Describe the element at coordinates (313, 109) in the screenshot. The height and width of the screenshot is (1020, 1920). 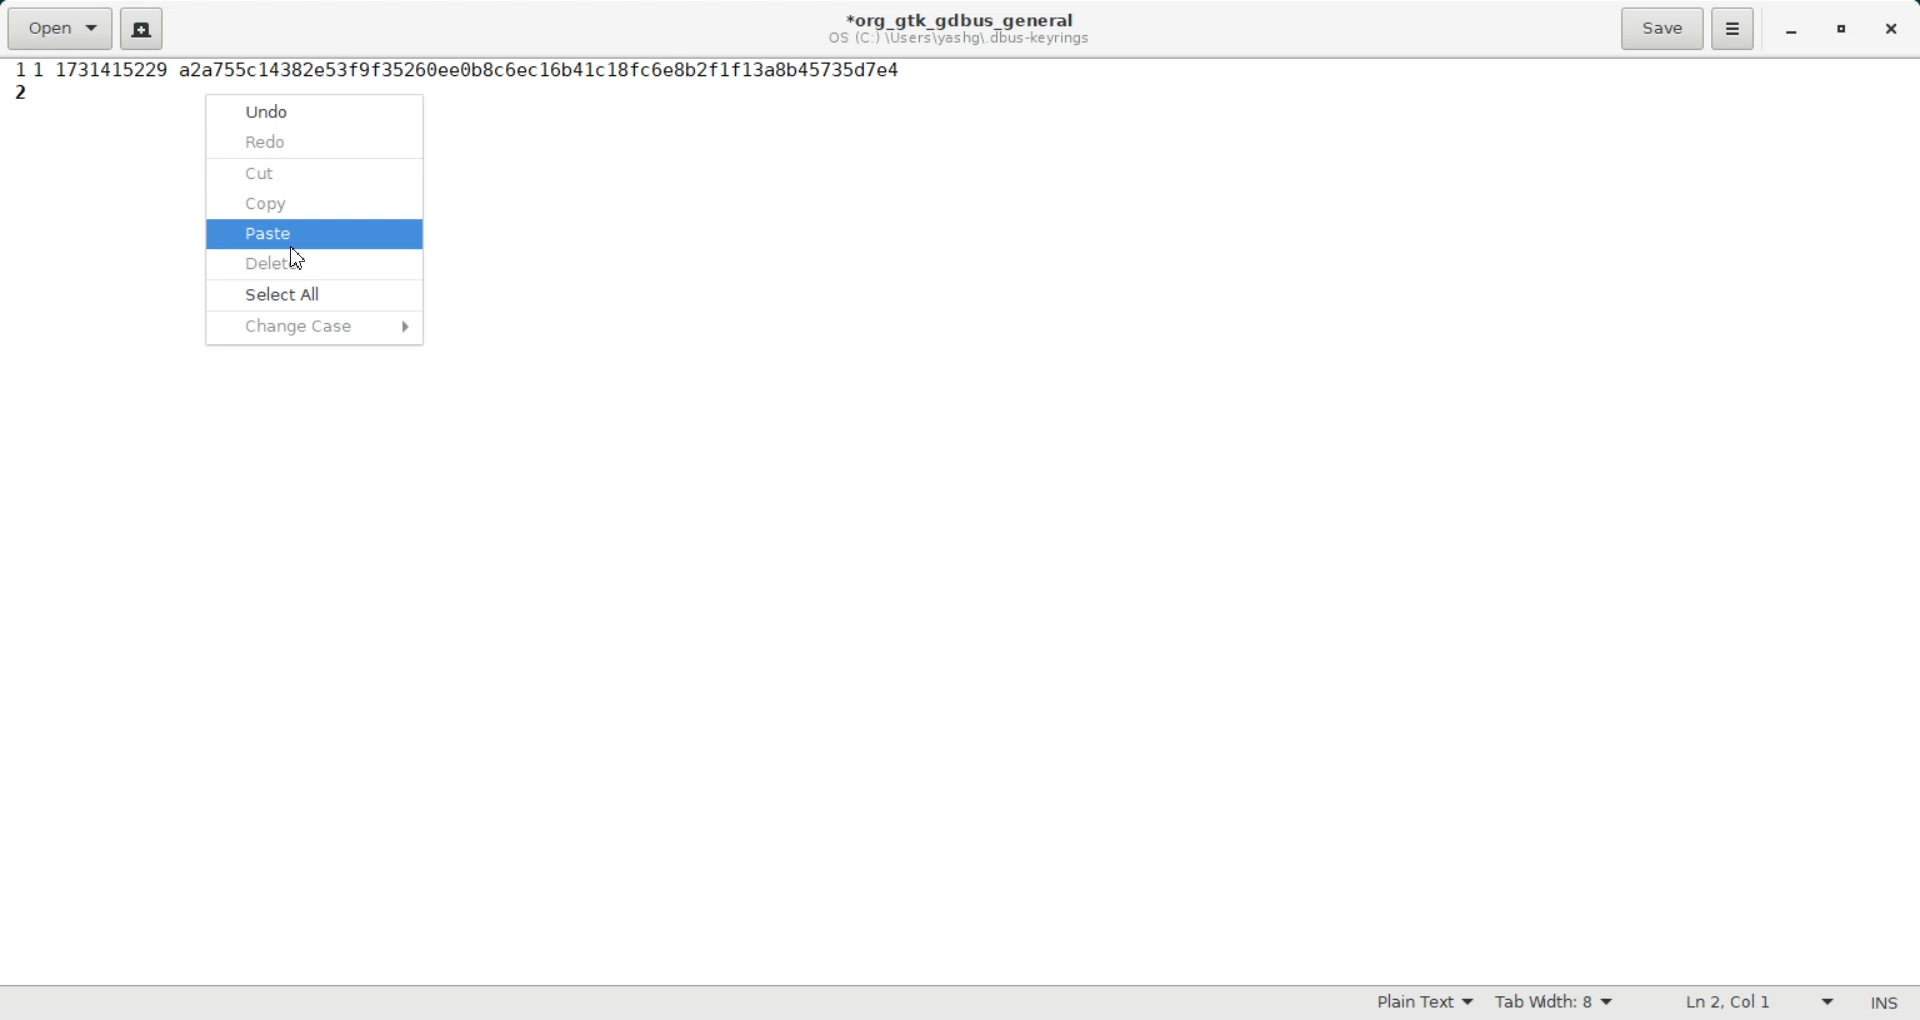
I see `undo ` at that location.